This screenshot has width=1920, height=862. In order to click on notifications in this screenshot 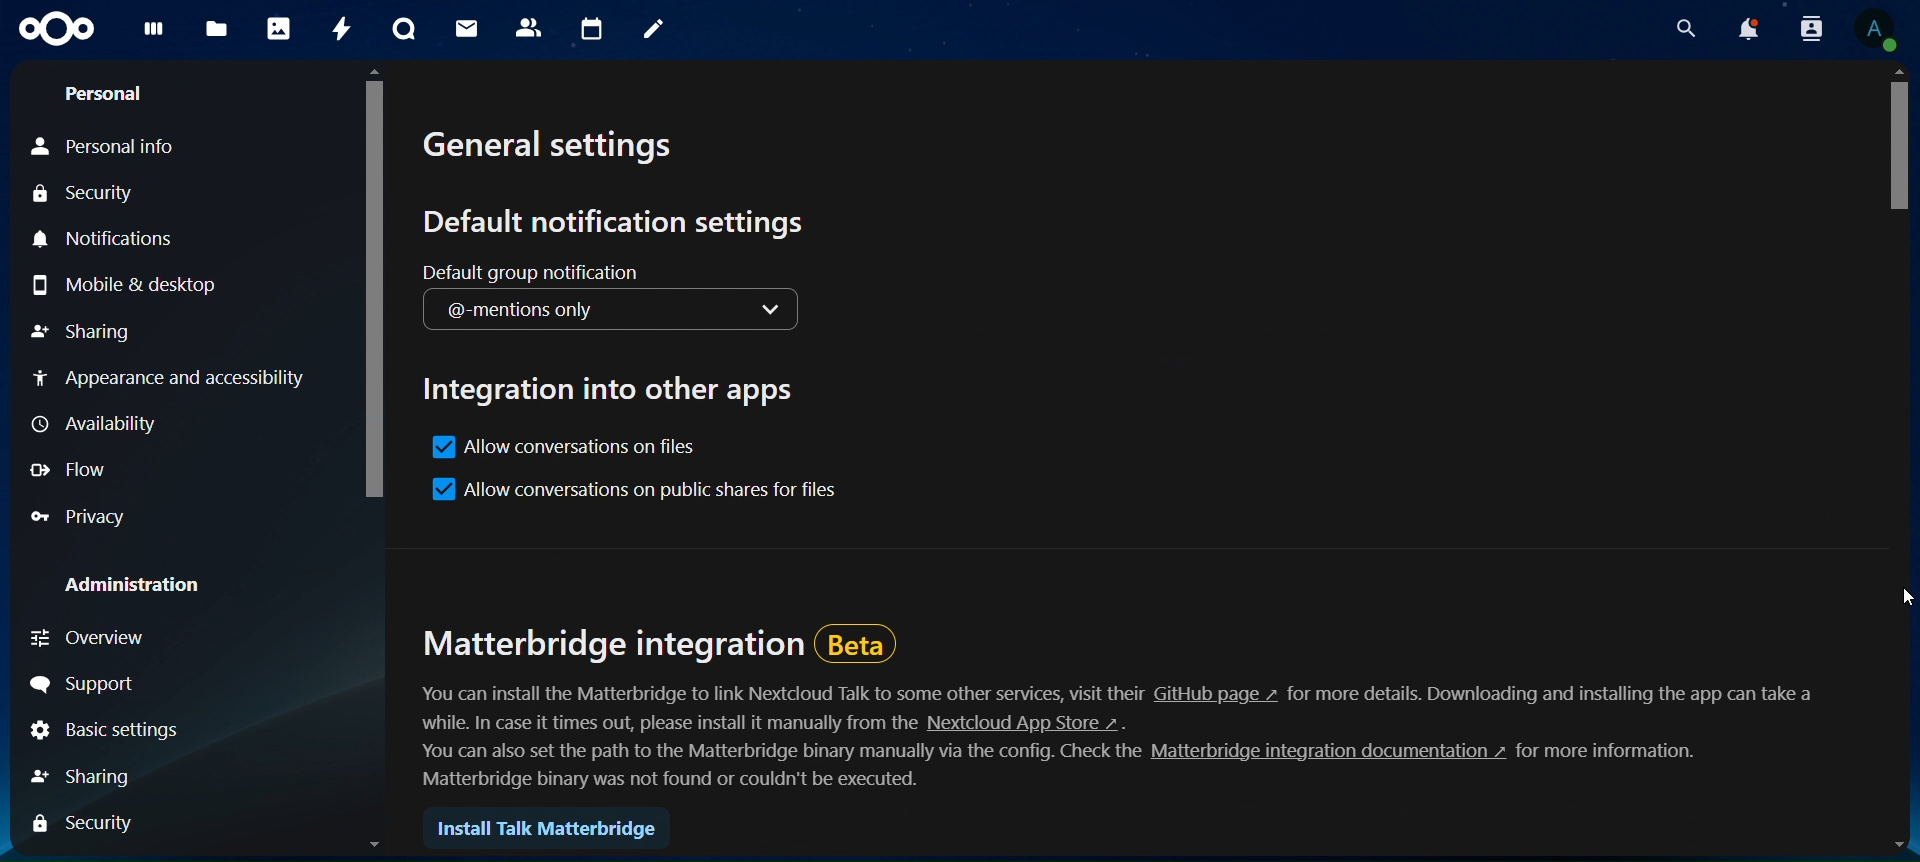, I will do `click(1742, 30)`.